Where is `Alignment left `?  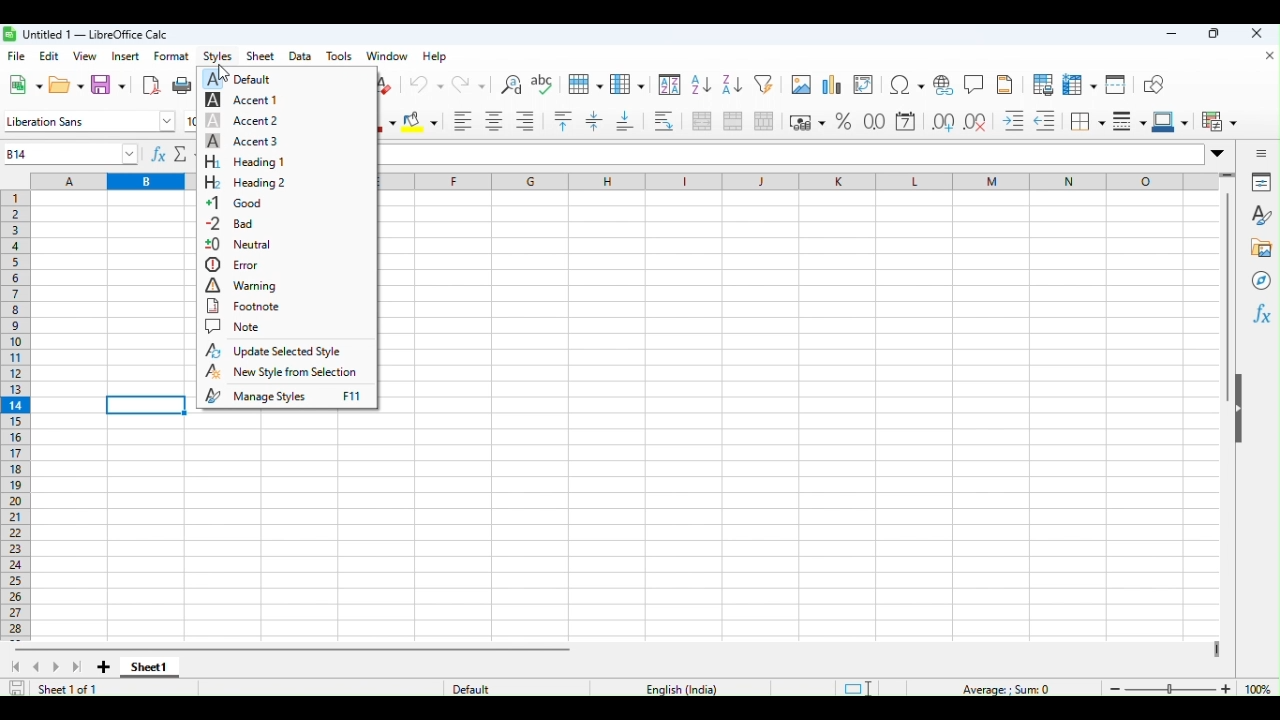 Alignment left  is located at coordinates (460, 122).